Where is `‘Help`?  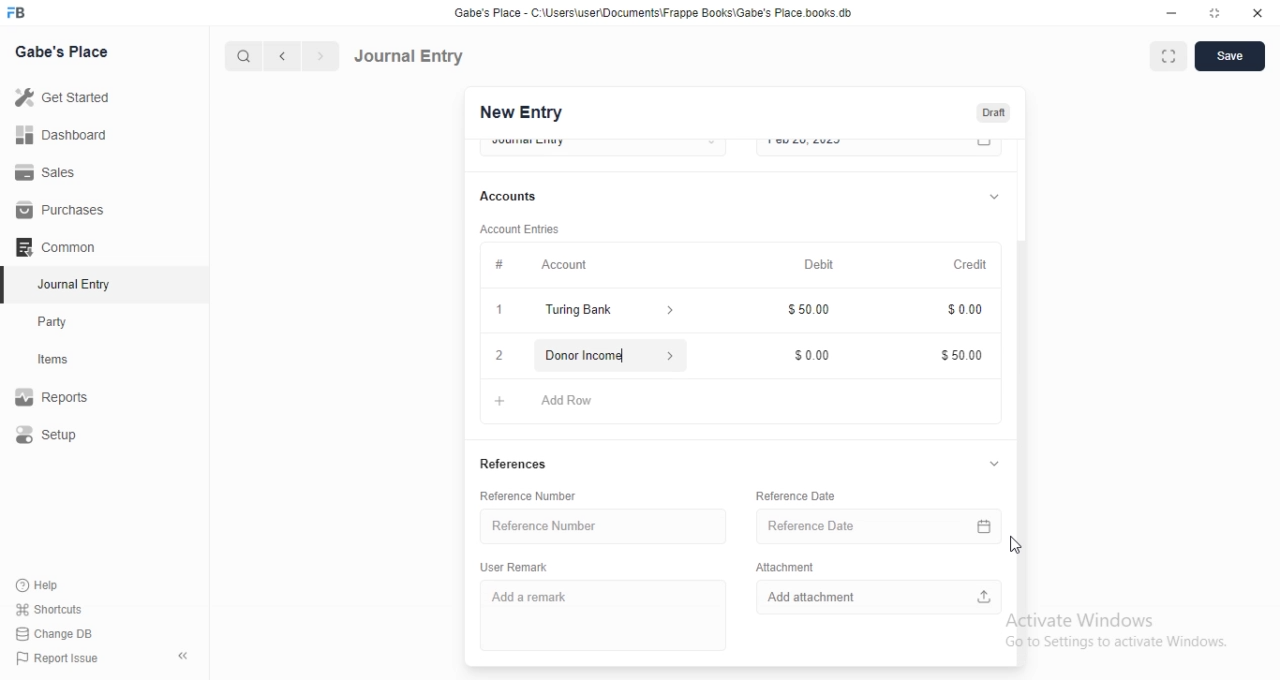
‘Help is located at coordinates (61, 585).